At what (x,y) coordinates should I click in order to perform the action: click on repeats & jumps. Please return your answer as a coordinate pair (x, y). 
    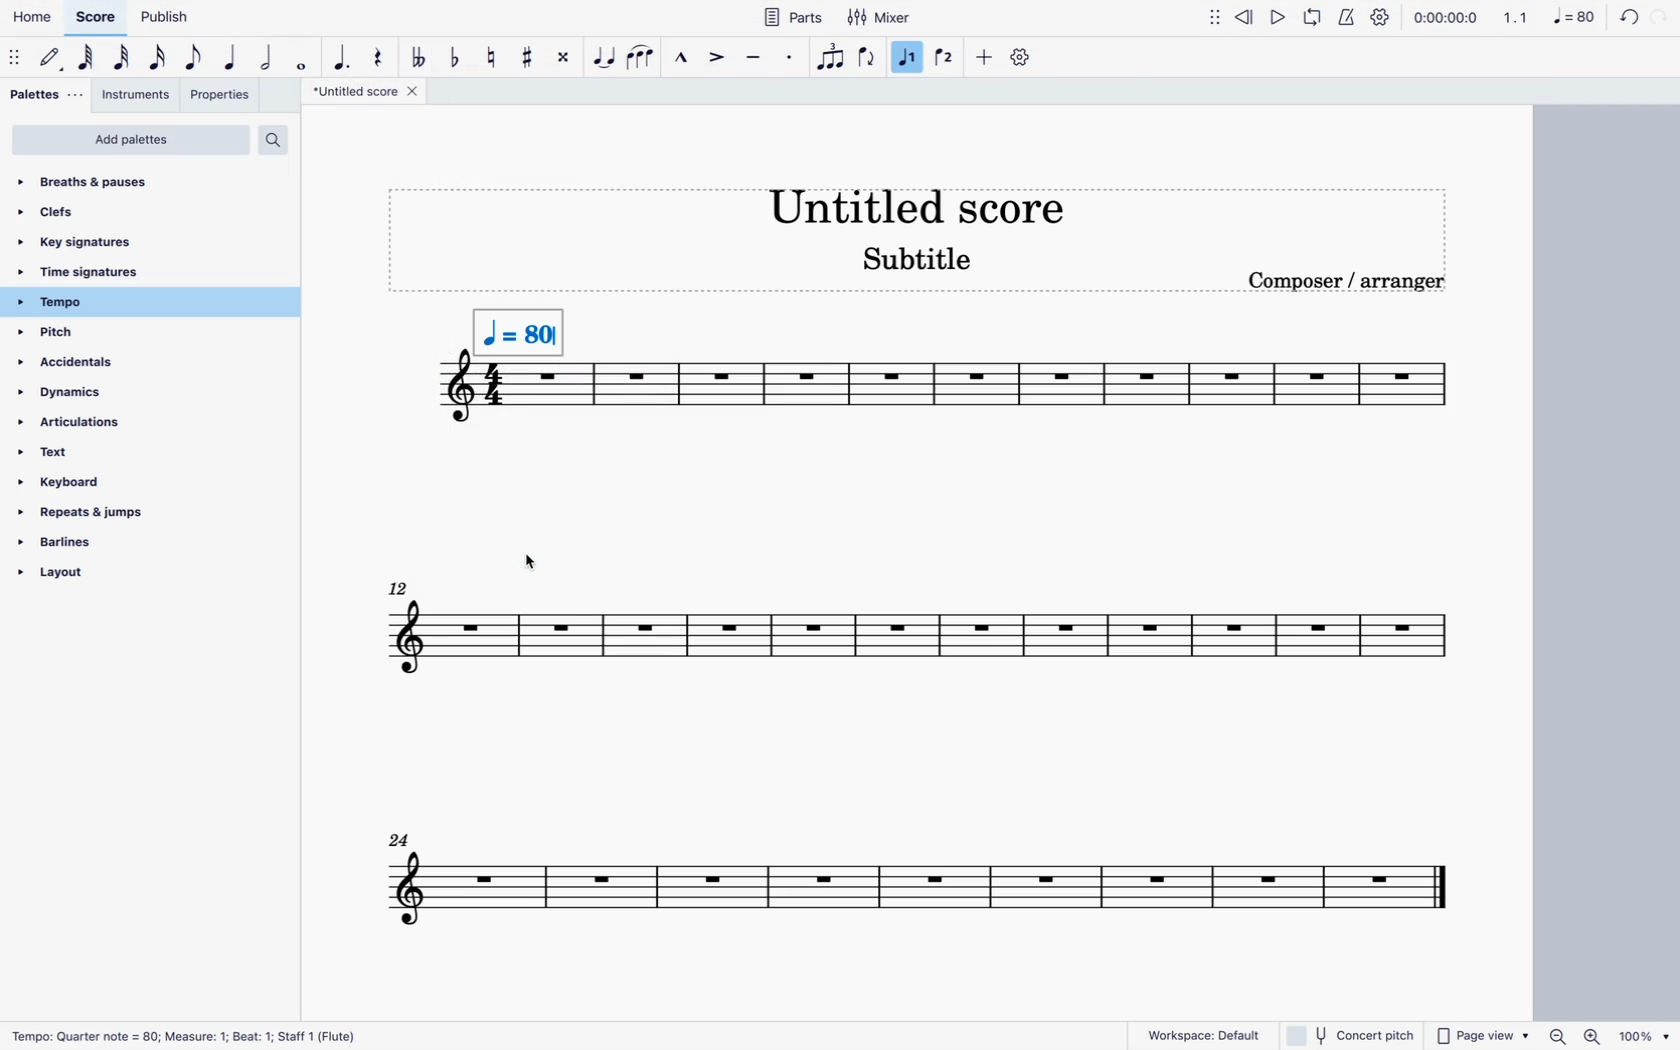
    Looking at the image, I should click on (97, 517).